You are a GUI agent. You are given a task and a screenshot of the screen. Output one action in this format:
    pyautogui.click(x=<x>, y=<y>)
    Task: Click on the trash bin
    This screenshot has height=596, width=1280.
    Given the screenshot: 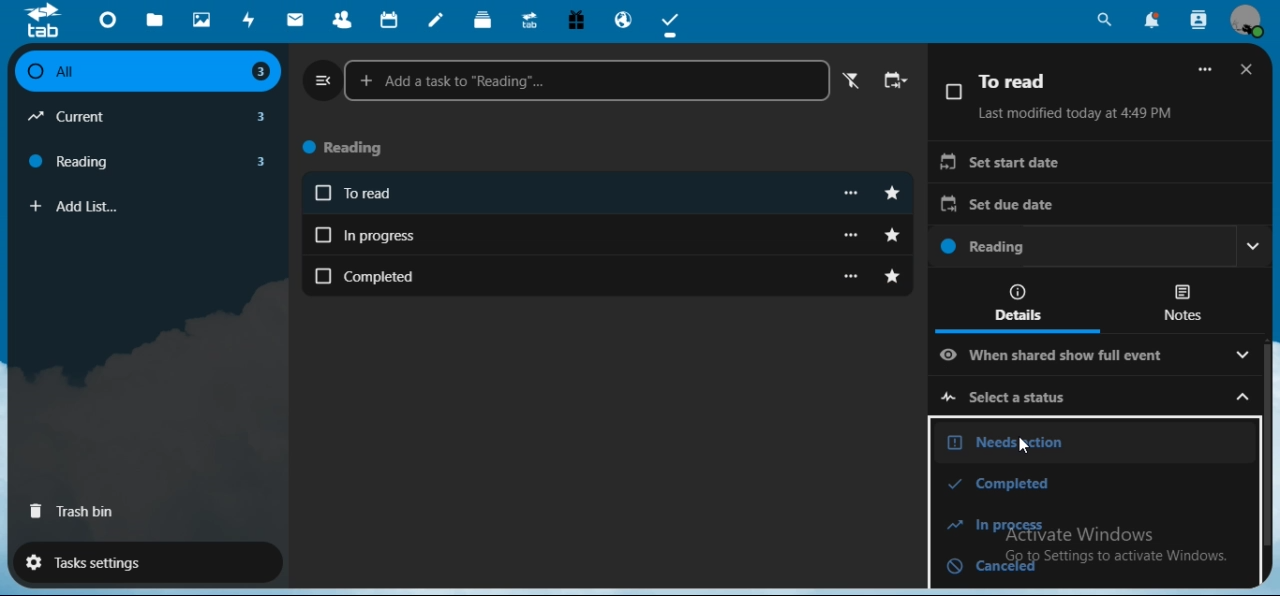 What is the action you would take?
    pyautogui.click(x=74, y=514)
    